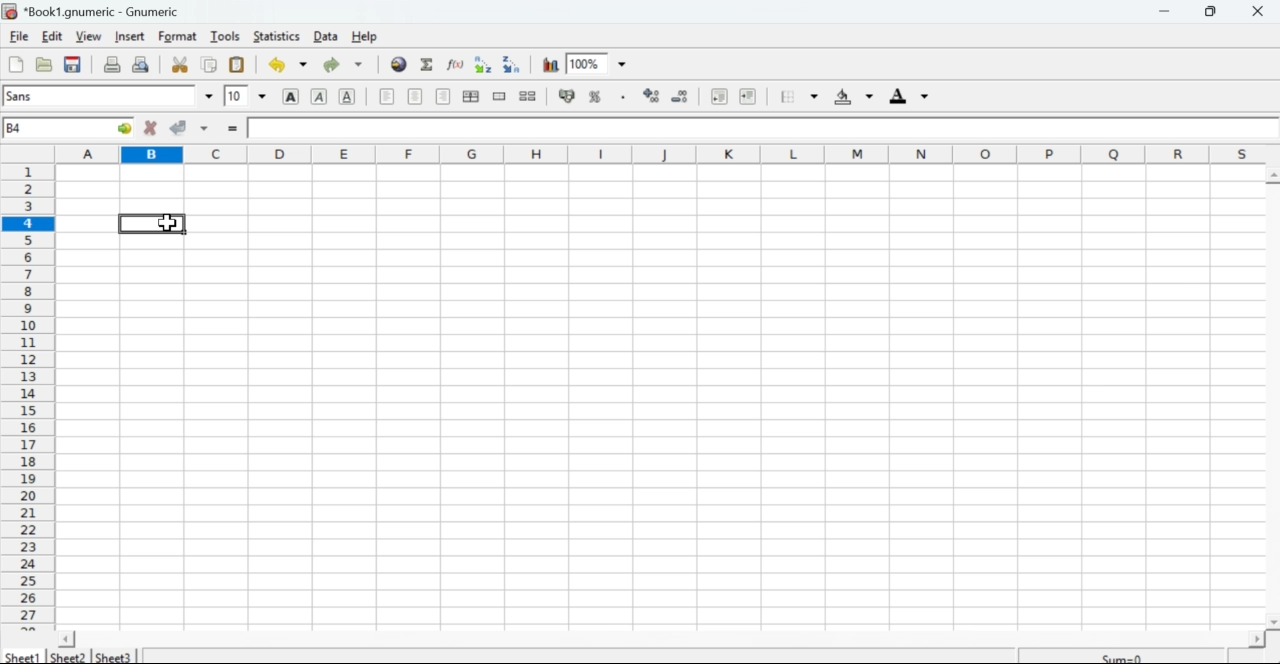 Image resolution: width=1280 pixels, height=664 pixels. I want to click on Formula, so click(428, 64).